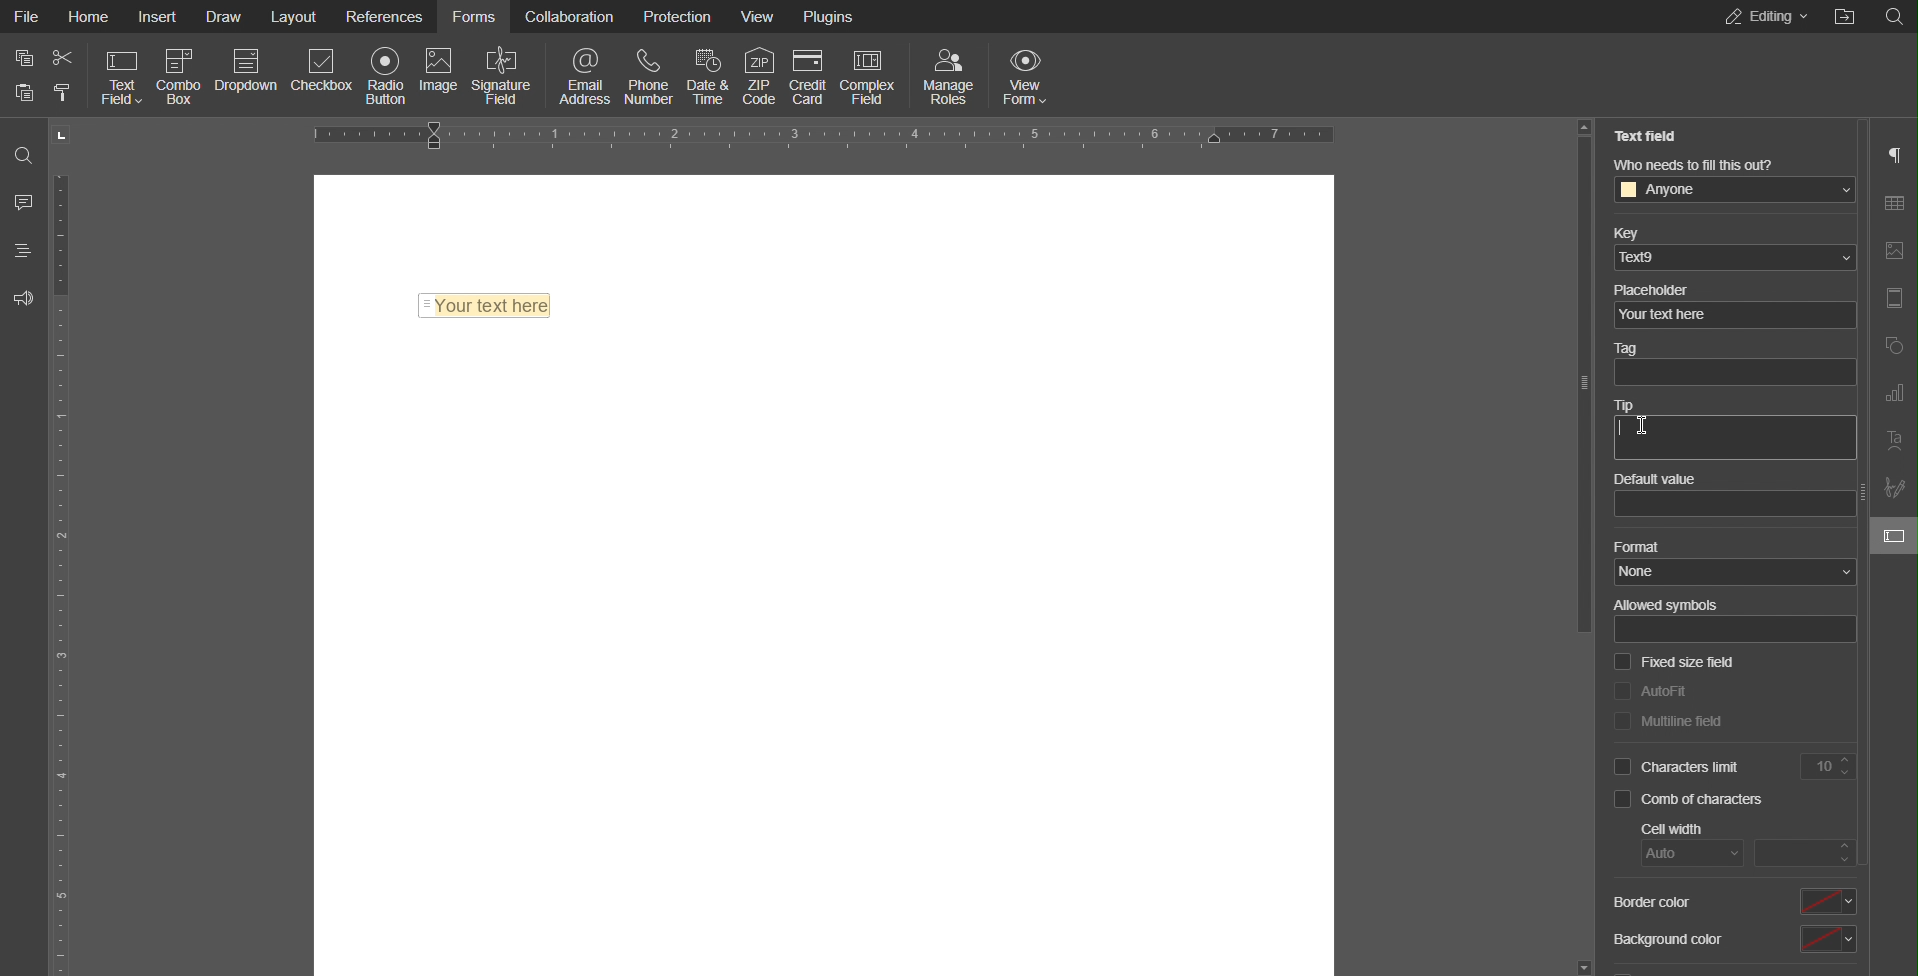  I want to click on clear formatting, so click(64, 91).